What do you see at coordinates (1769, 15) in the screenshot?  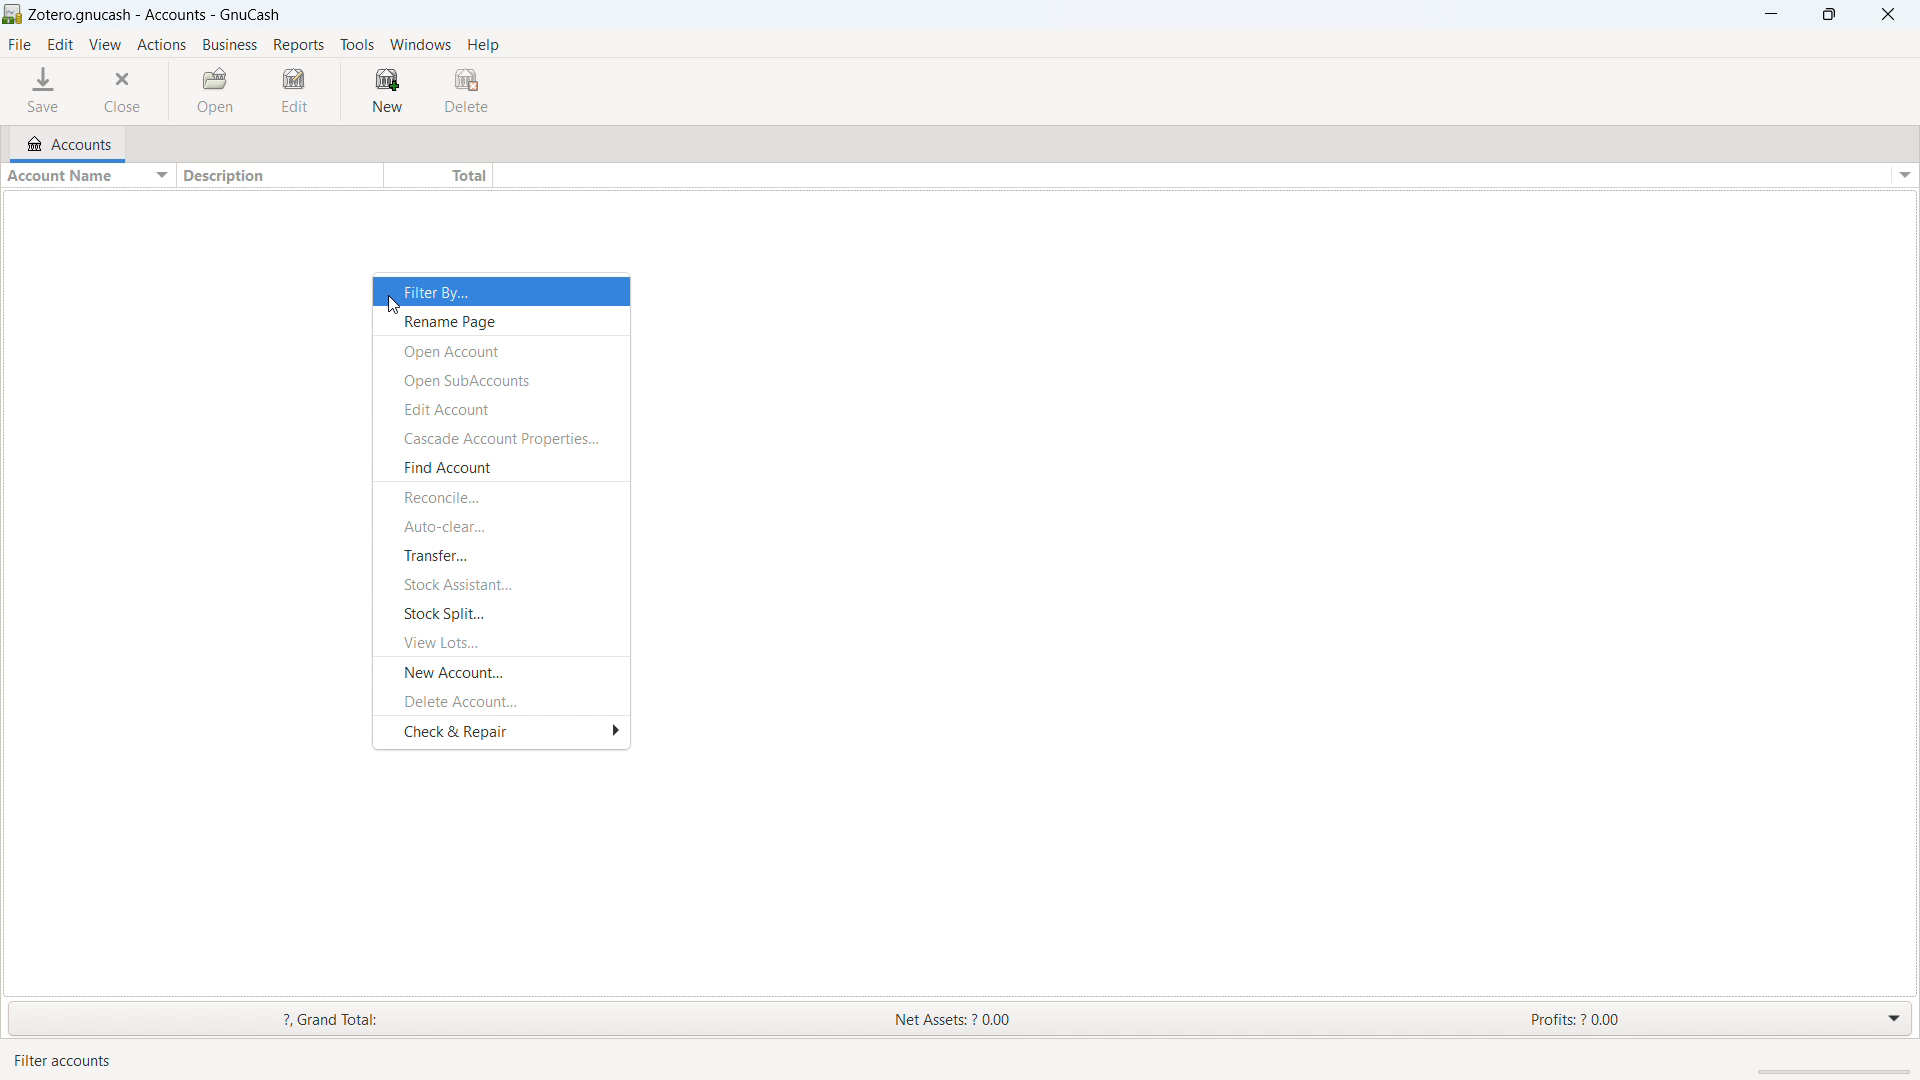 I see `minimize` at bounding box center [1769, 15].